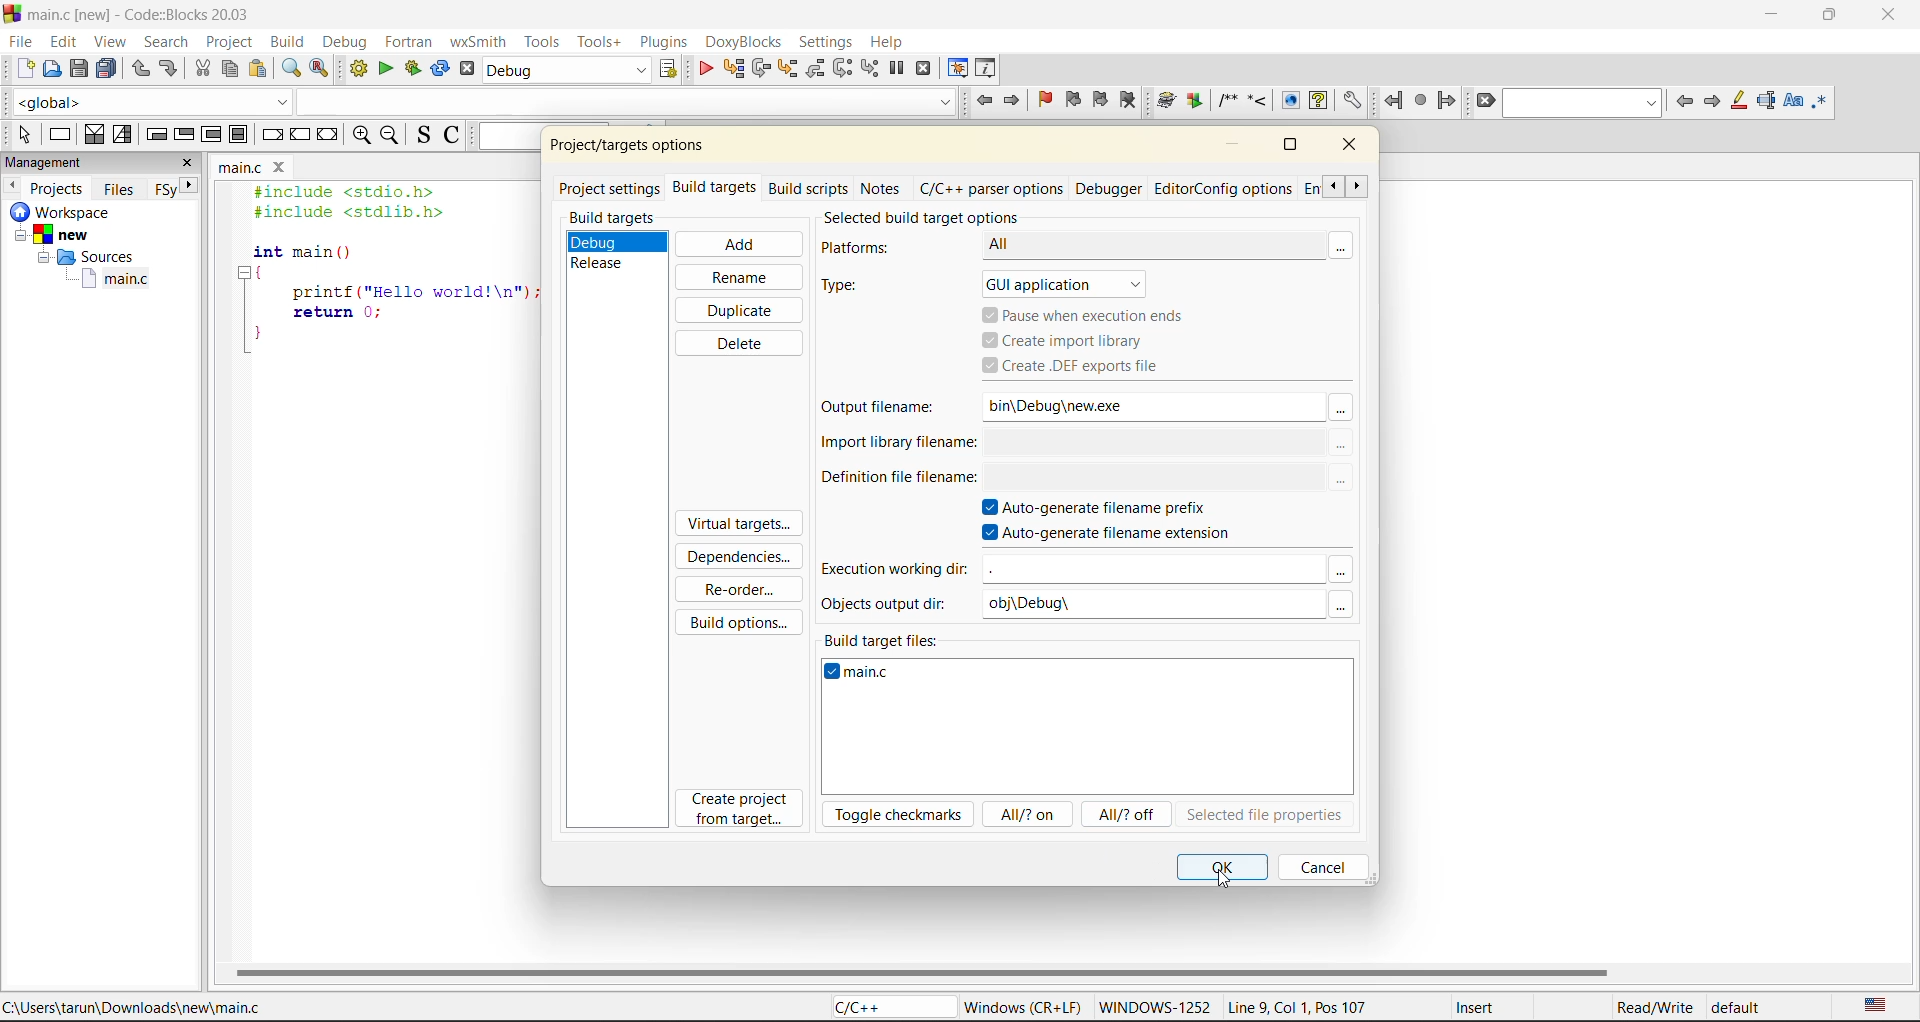 The image size is (1920, 1022). I want to click on decision, so click(95, 135).